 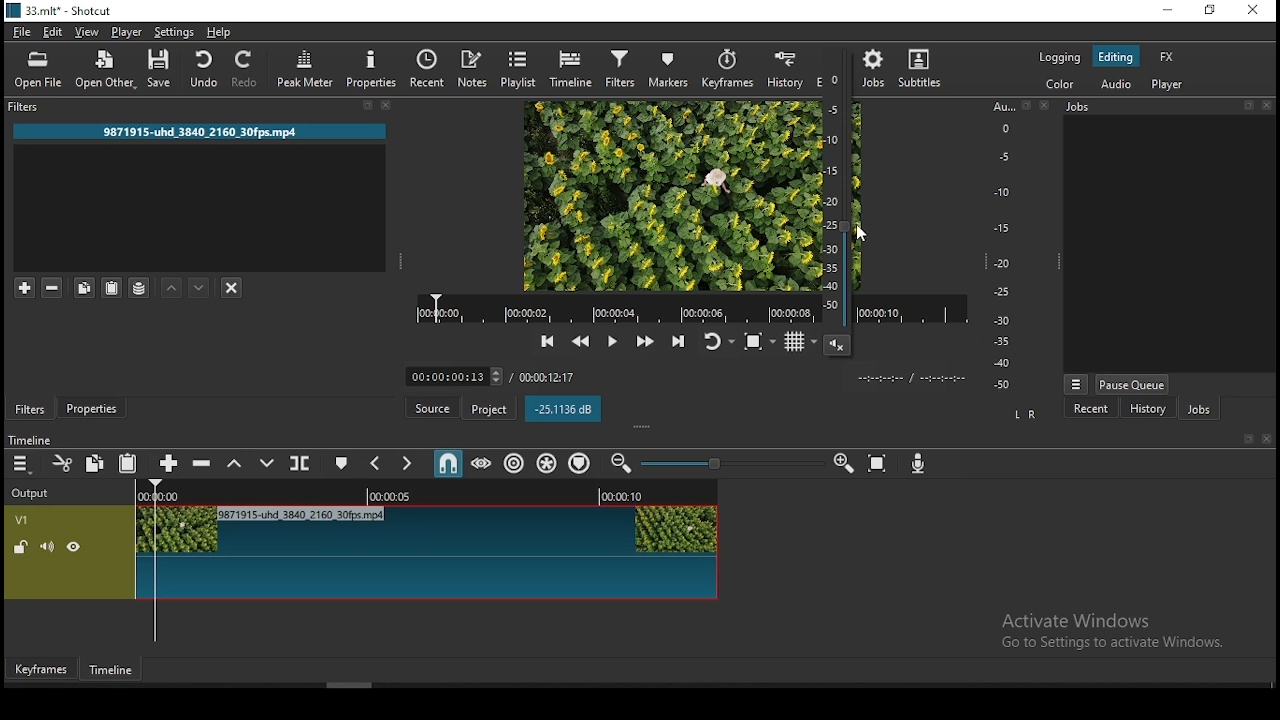 What do you see at coordinates (163, 69) in the screenshot?
I see `save` at bounding box center [163, 69].